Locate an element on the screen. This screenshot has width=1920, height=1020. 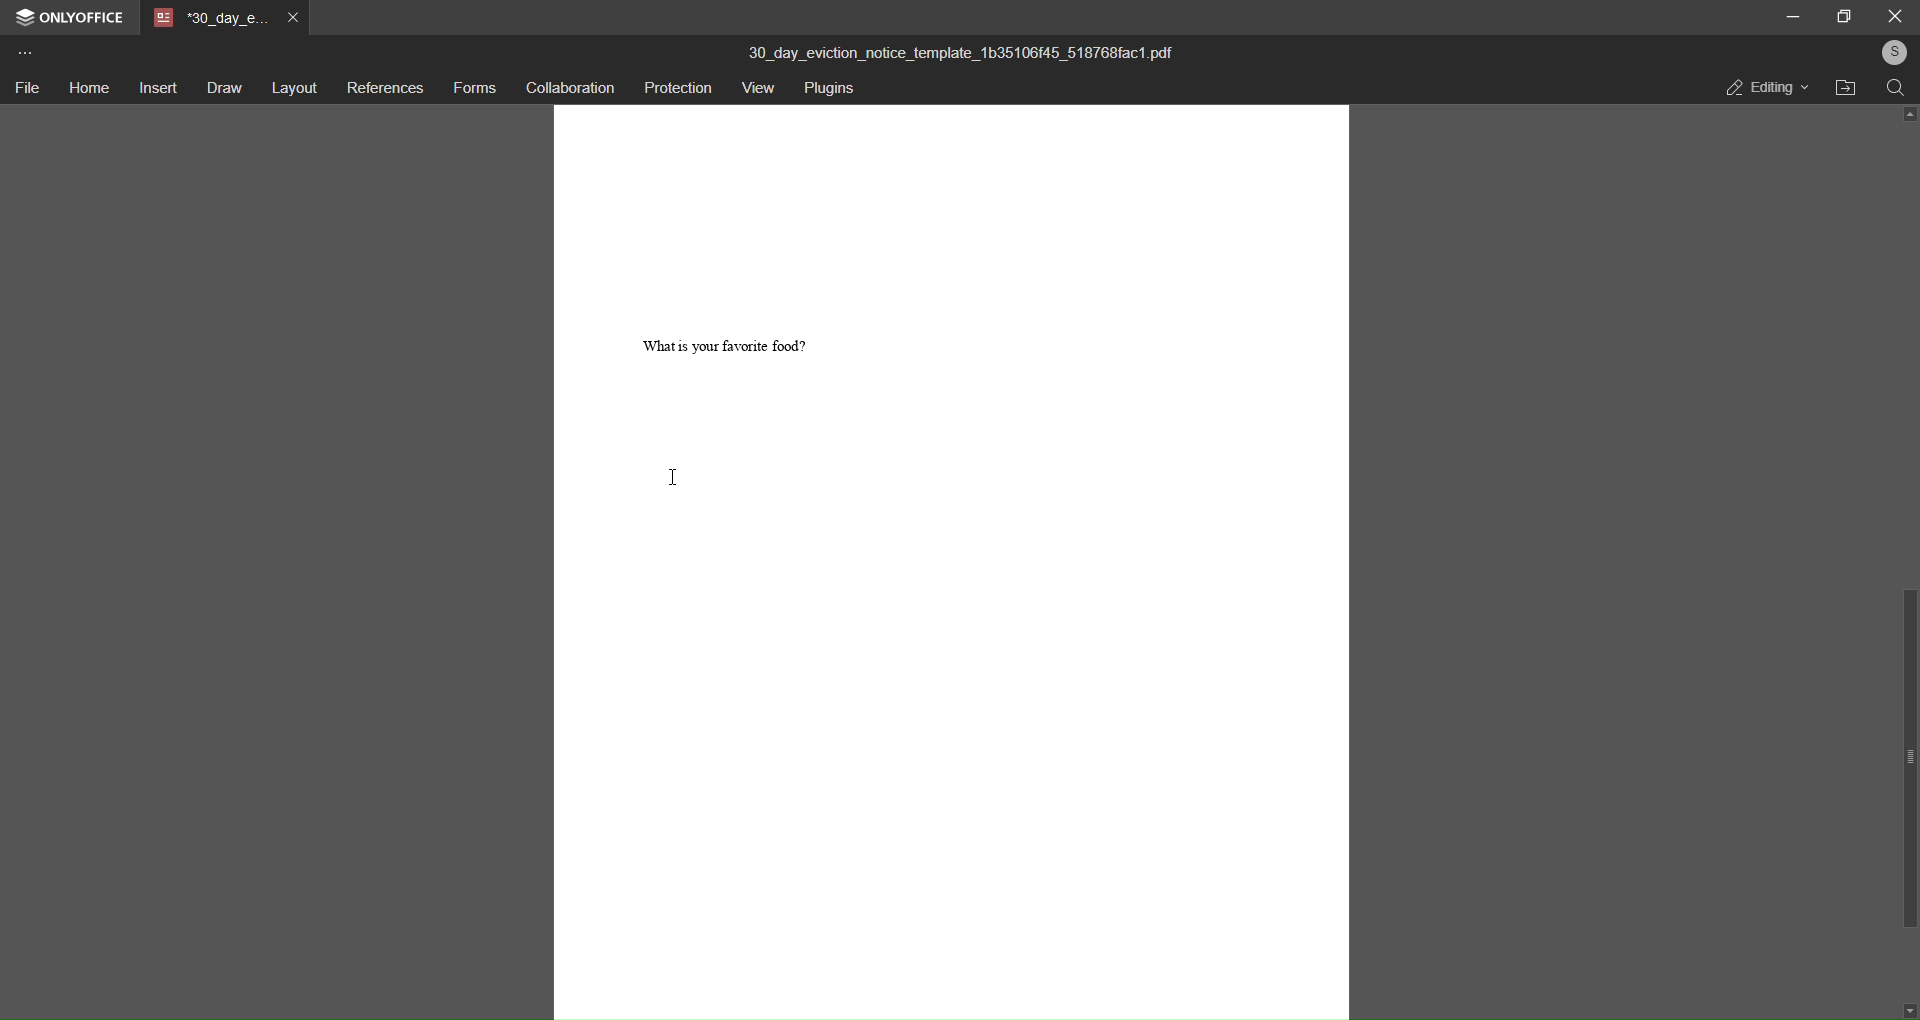
close tab is located at coordinates (292, 20).